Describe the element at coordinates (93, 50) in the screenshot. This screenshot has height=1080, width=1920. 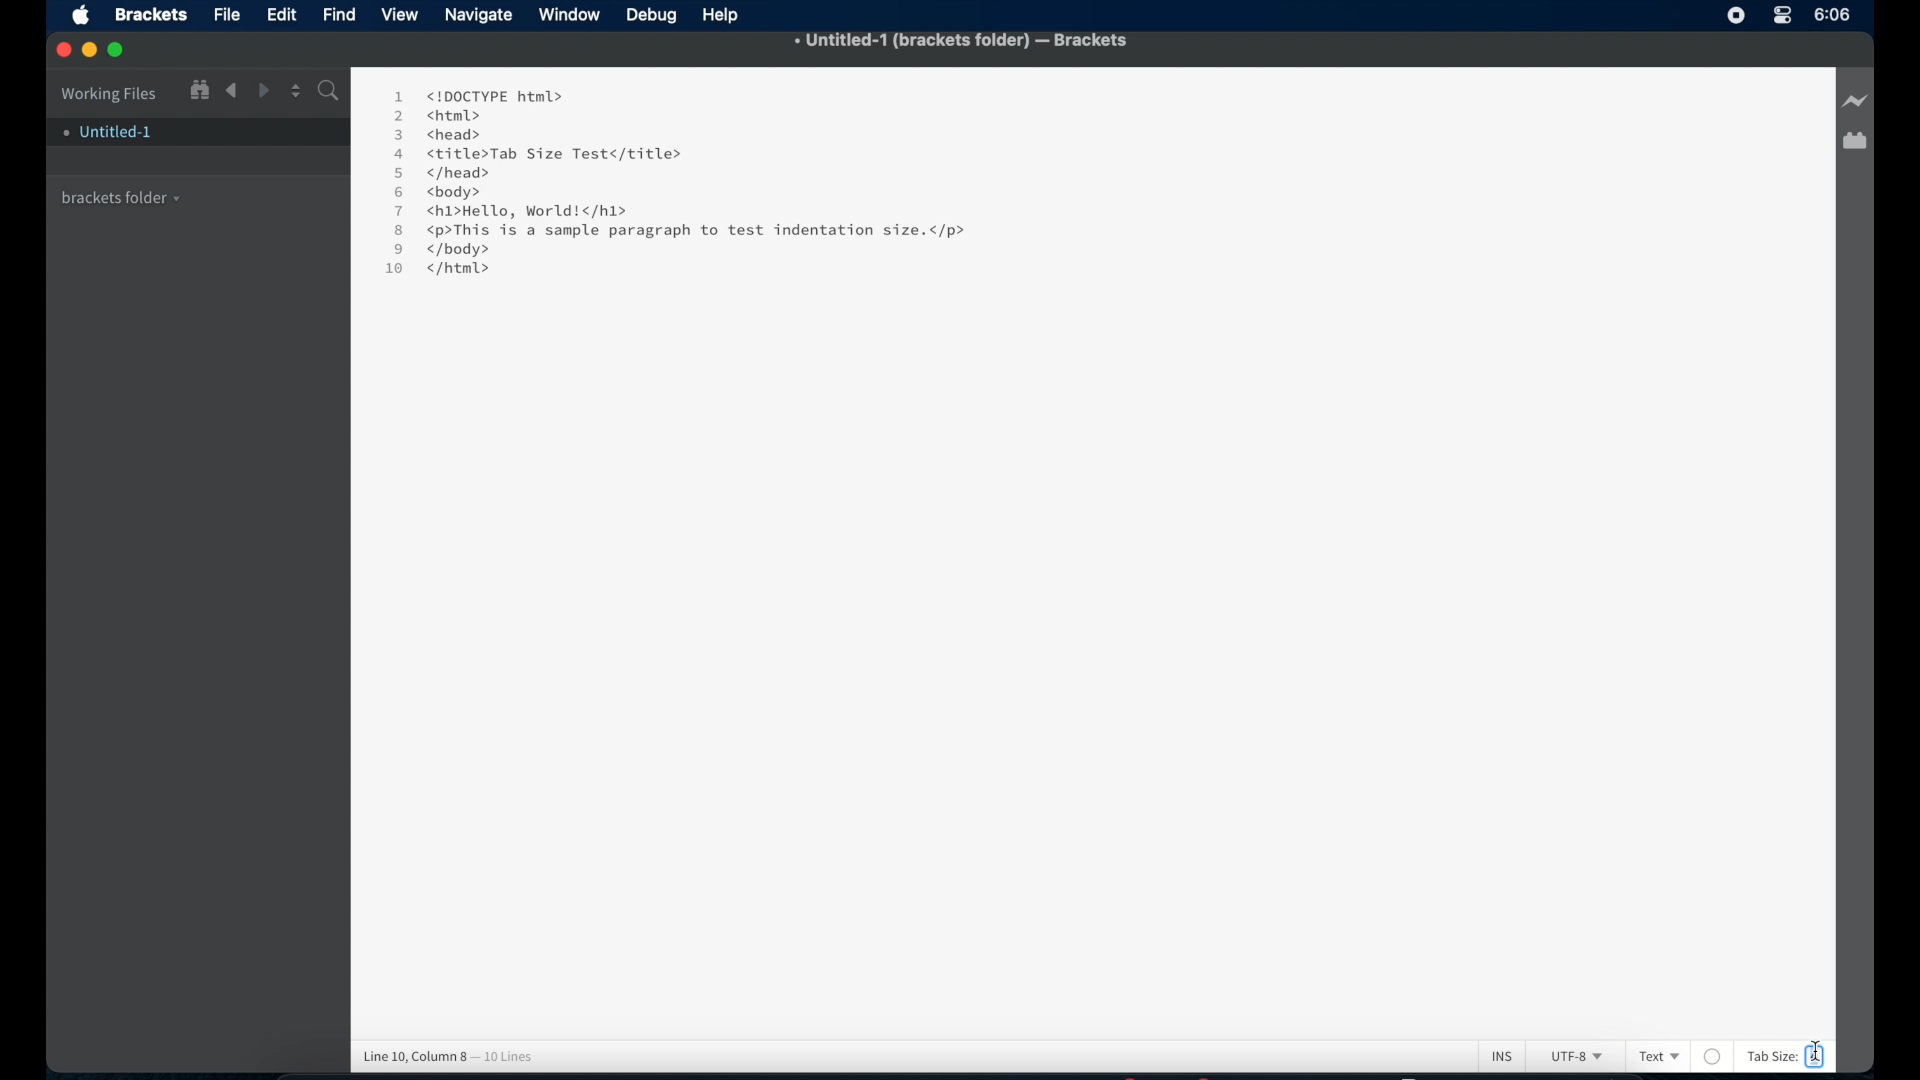
I see `Minimize` at that location.